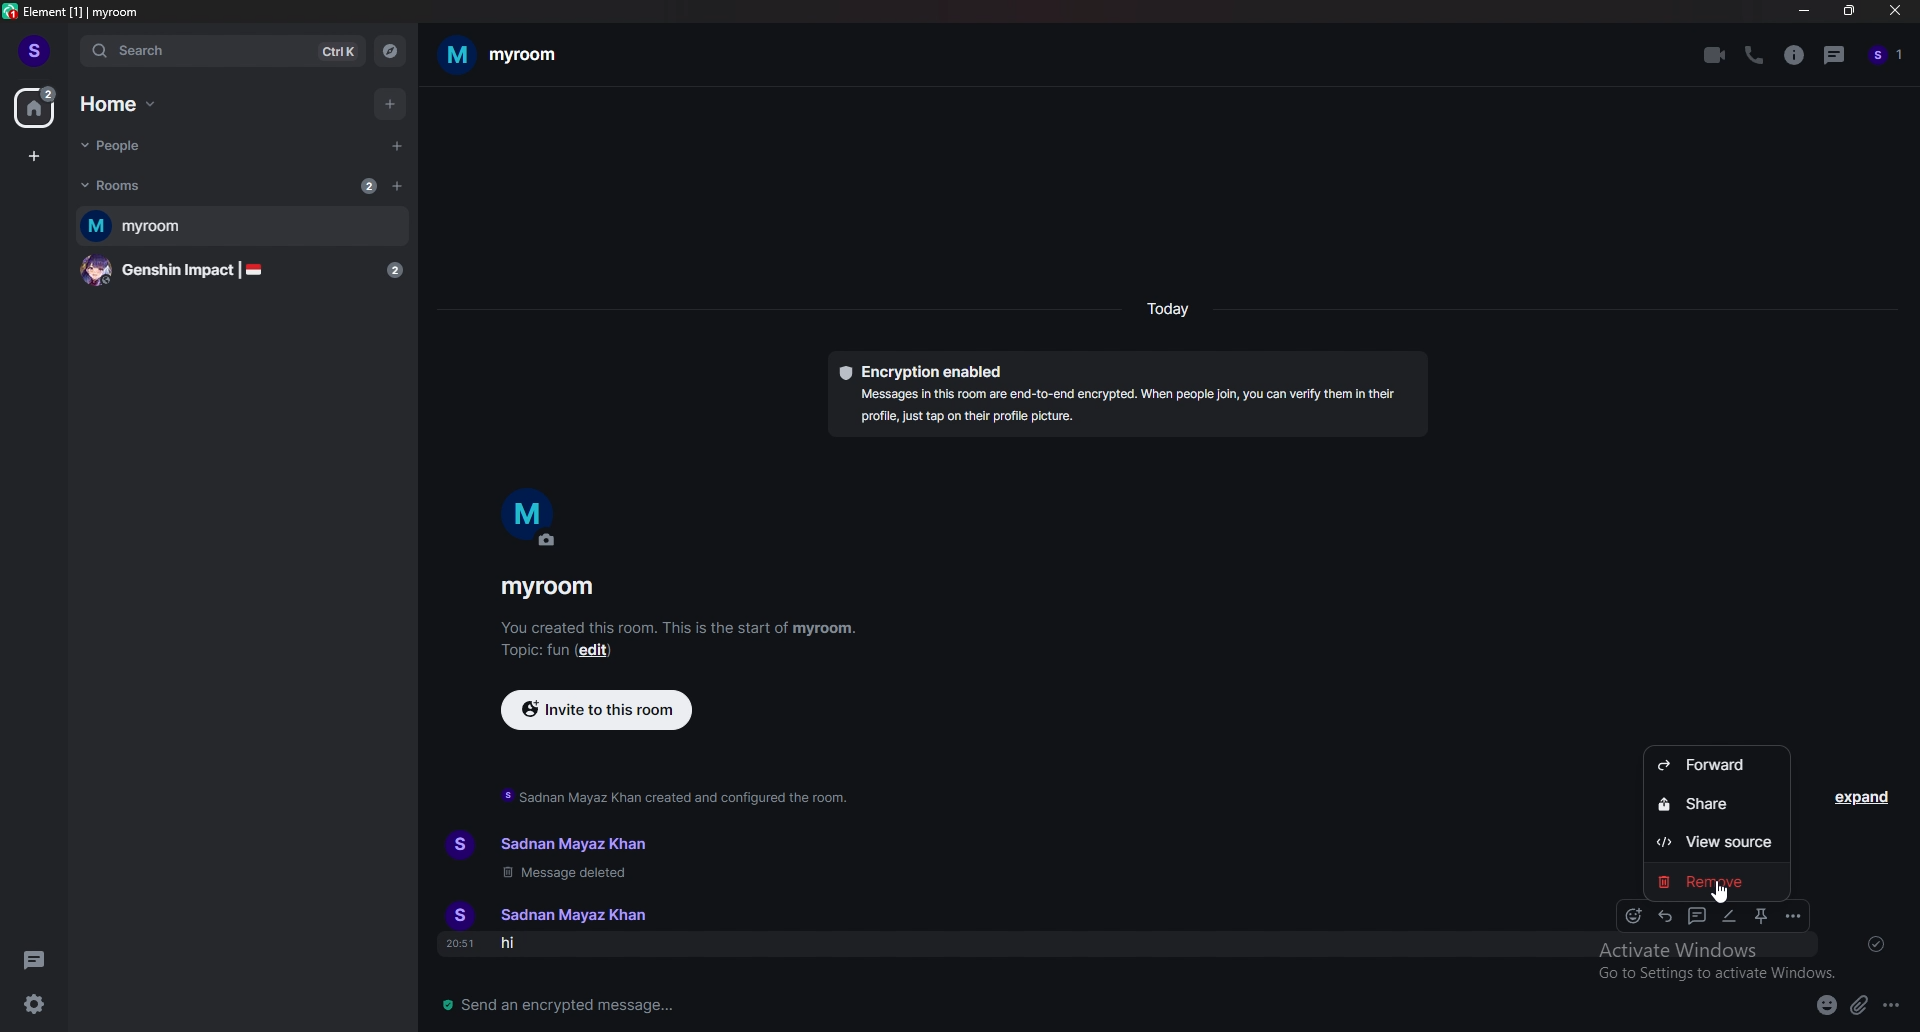 The height and width of the screenshot is (1032, 1920). I want to click on myroom, so click(242, 227).